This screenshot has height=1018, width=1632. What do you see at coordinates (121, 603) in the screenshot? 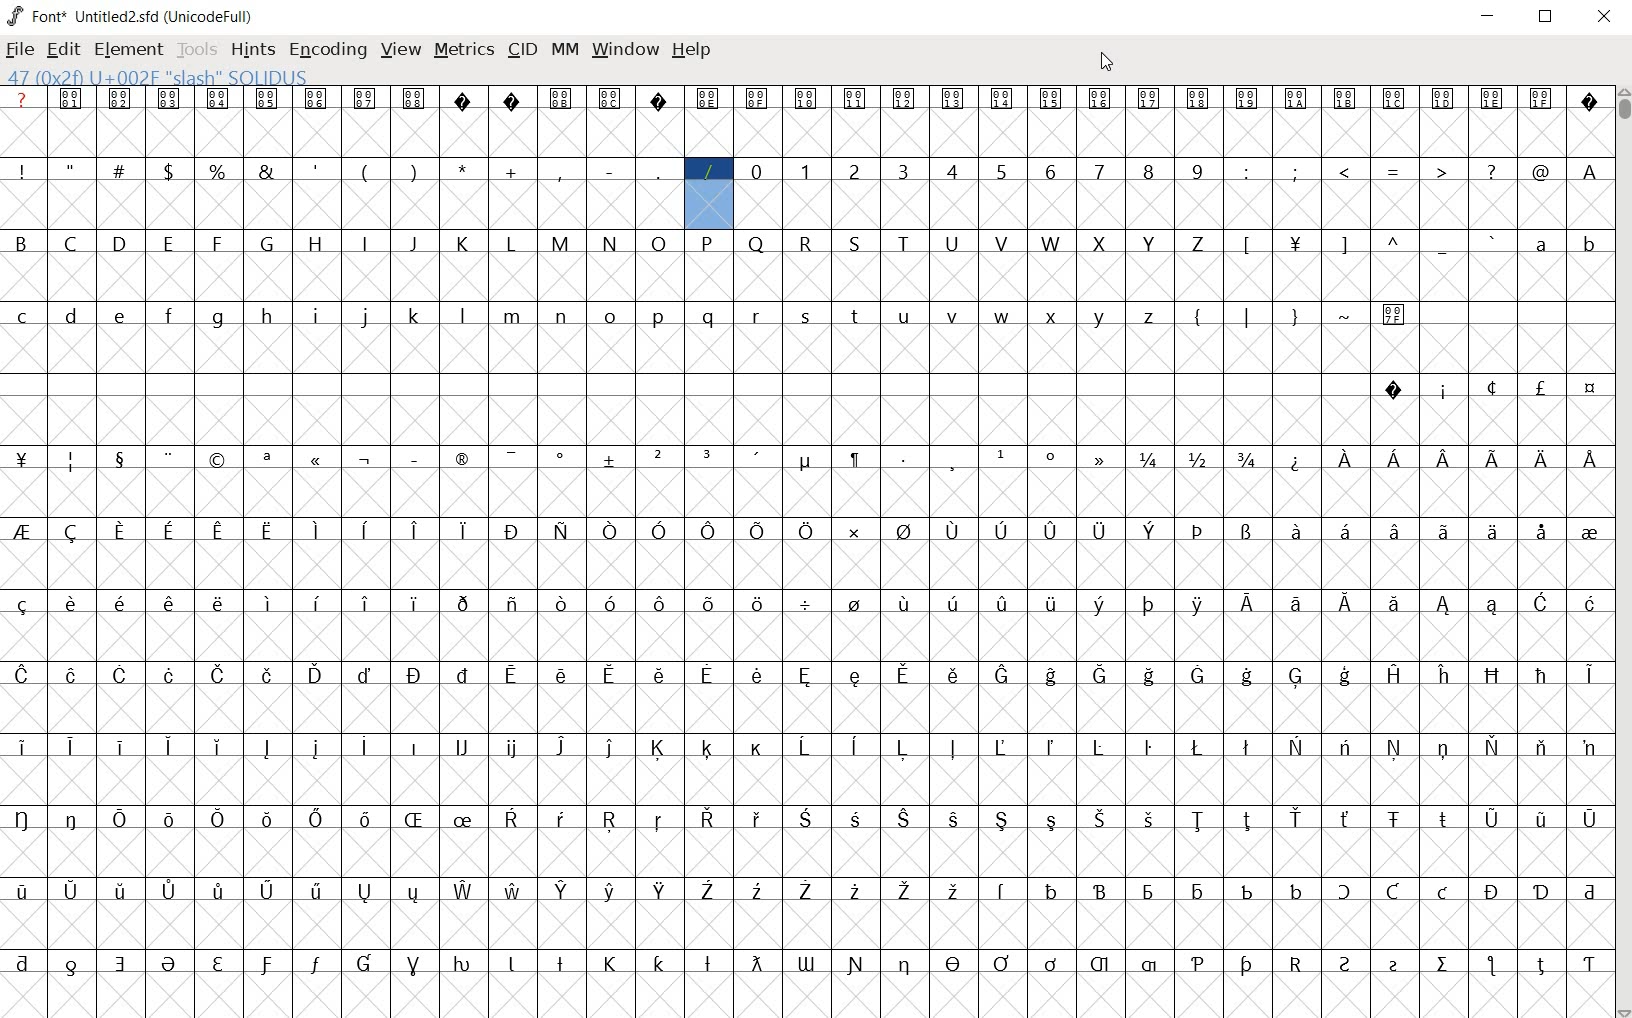
I see `glyph` at bounding box center [121, 603].